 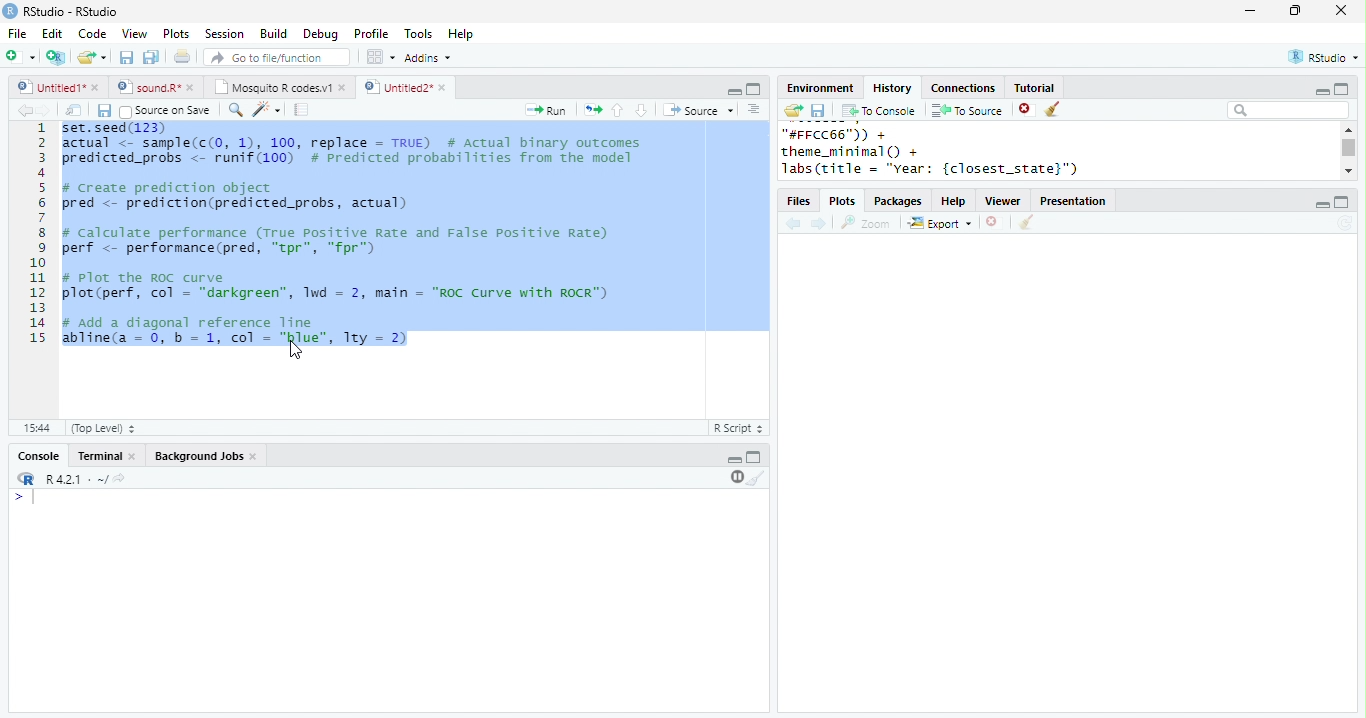 What do you see at coordinates (844, 202) in the screenshot?
I see `Plots` at bounding box center [844, 202].